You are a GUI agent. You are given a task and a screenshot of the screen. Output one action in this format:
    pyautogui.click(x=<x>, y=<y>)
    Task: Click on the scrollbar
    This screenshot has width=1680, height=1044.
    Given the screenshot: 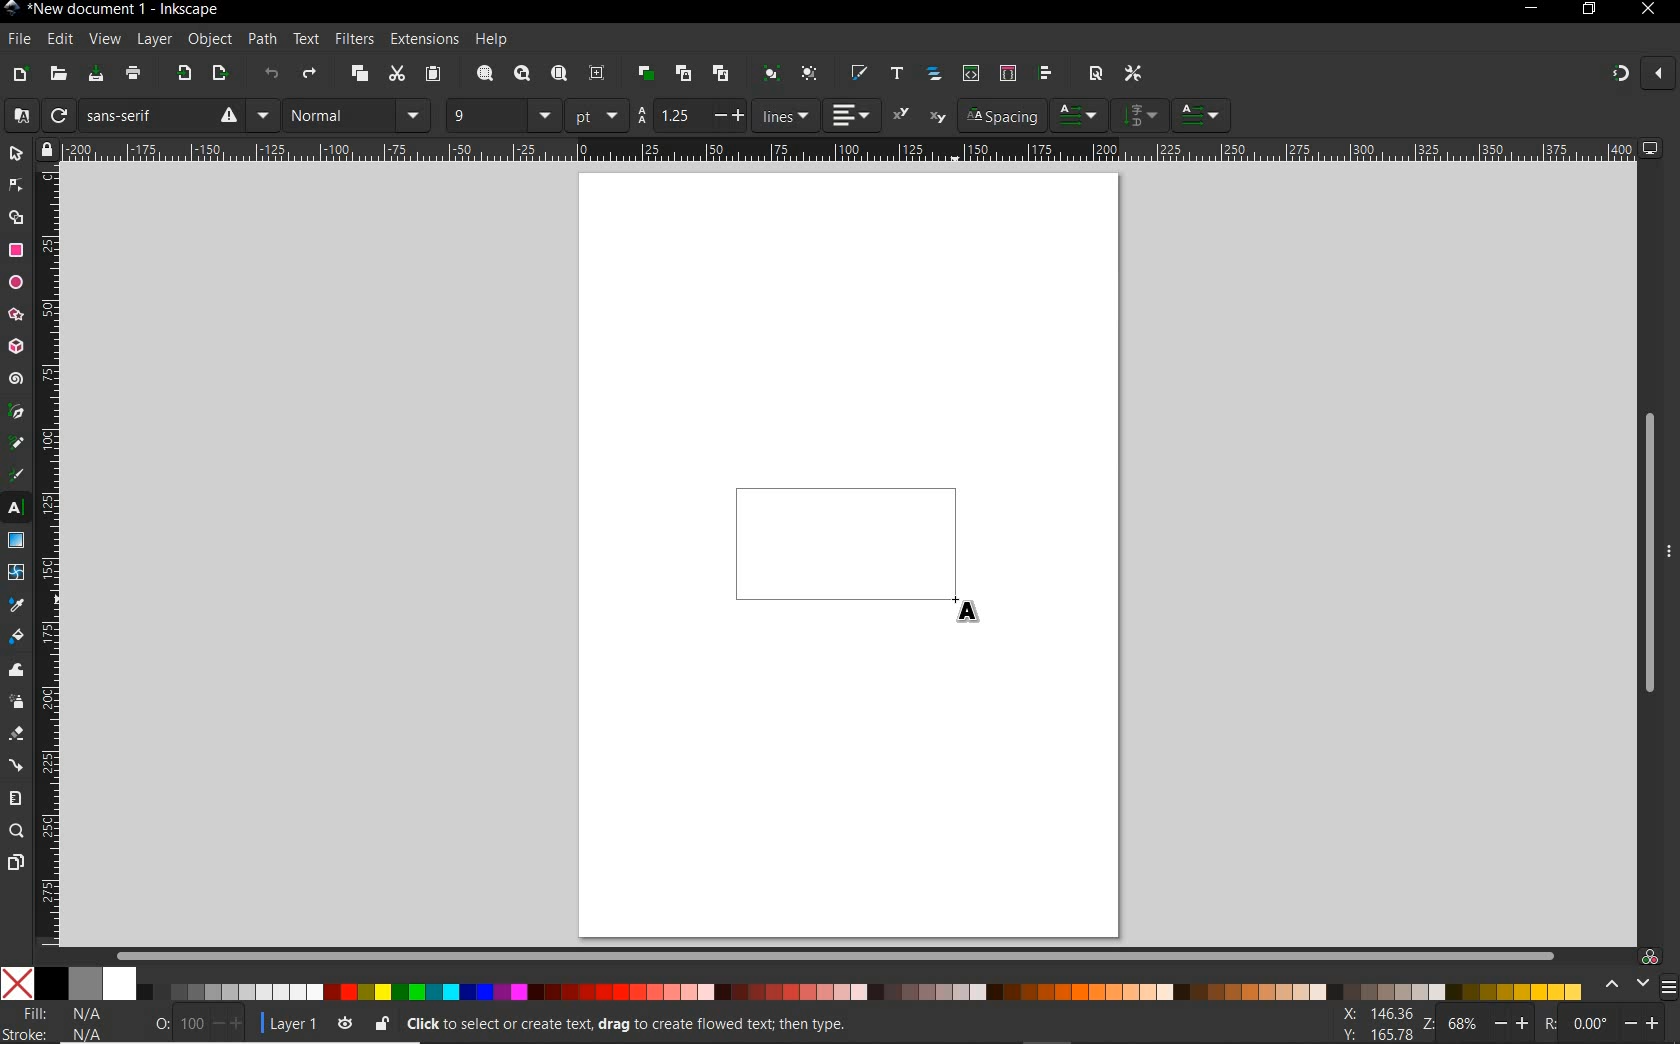 What is the action you would take?
    pyautogui.click(x=1647, y=555)
    